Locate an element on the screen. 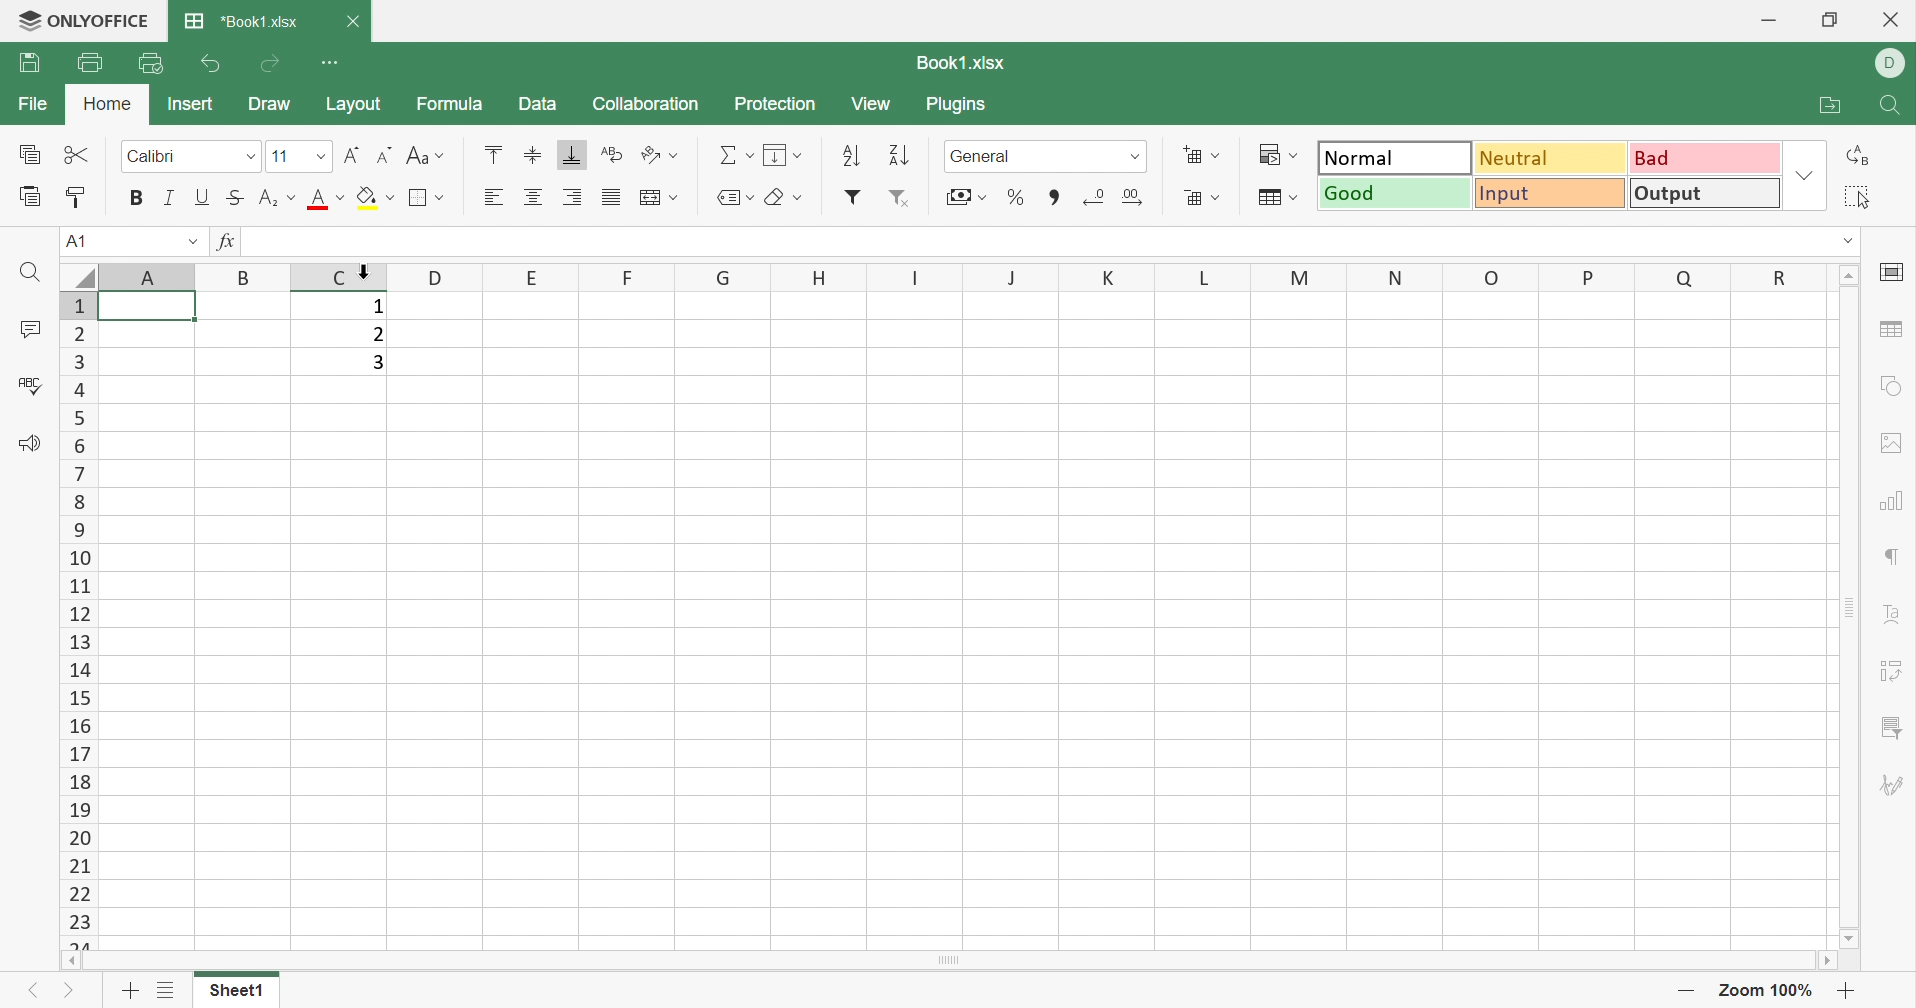  Drop Down is located at coordinates (319, 155).